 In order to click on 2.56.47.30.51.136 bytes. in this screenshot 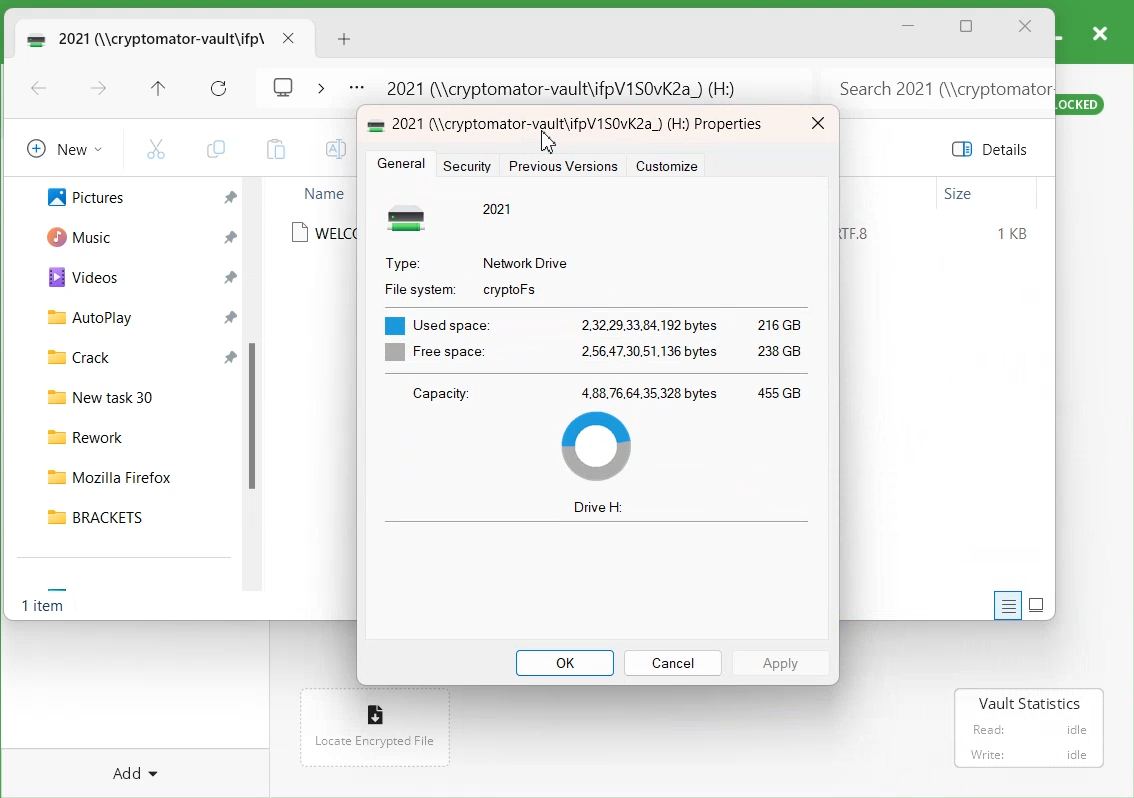, I will do `click(650, 352)`.